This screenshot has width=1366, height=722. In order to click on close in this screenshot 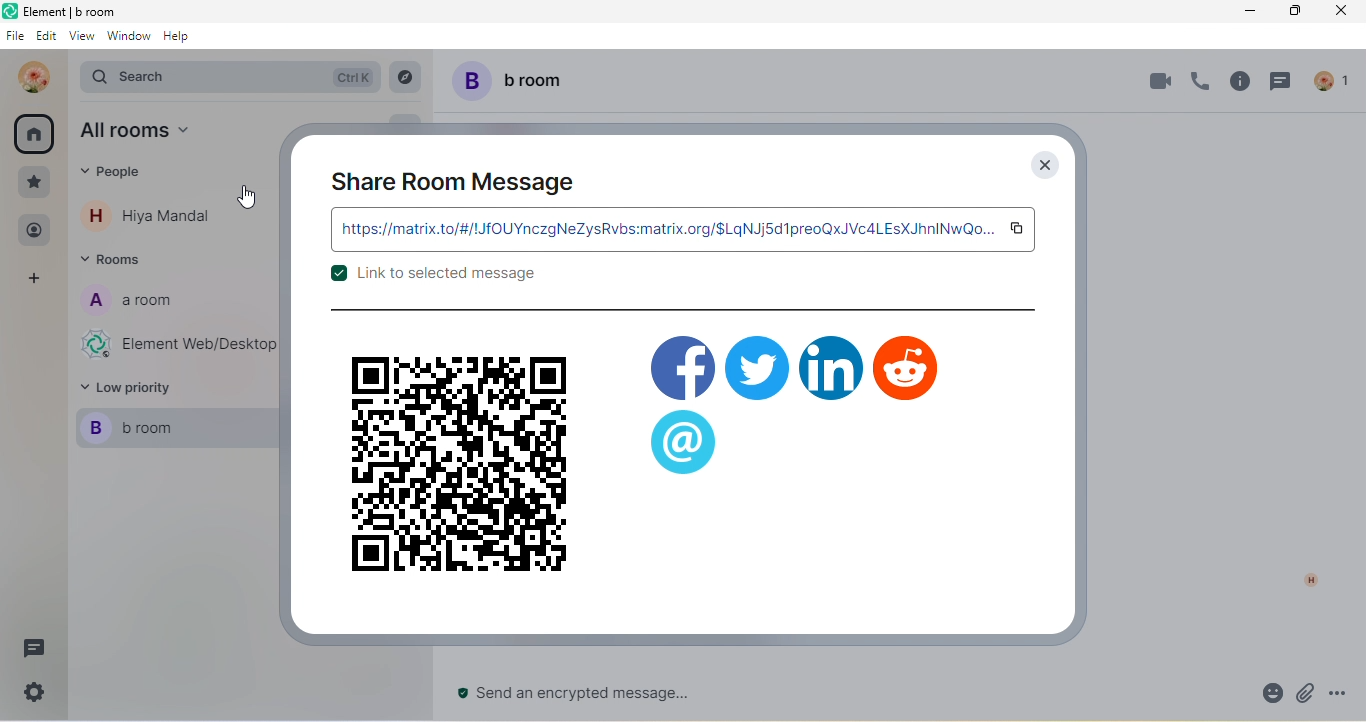, I will do `click(1337, 12)`.